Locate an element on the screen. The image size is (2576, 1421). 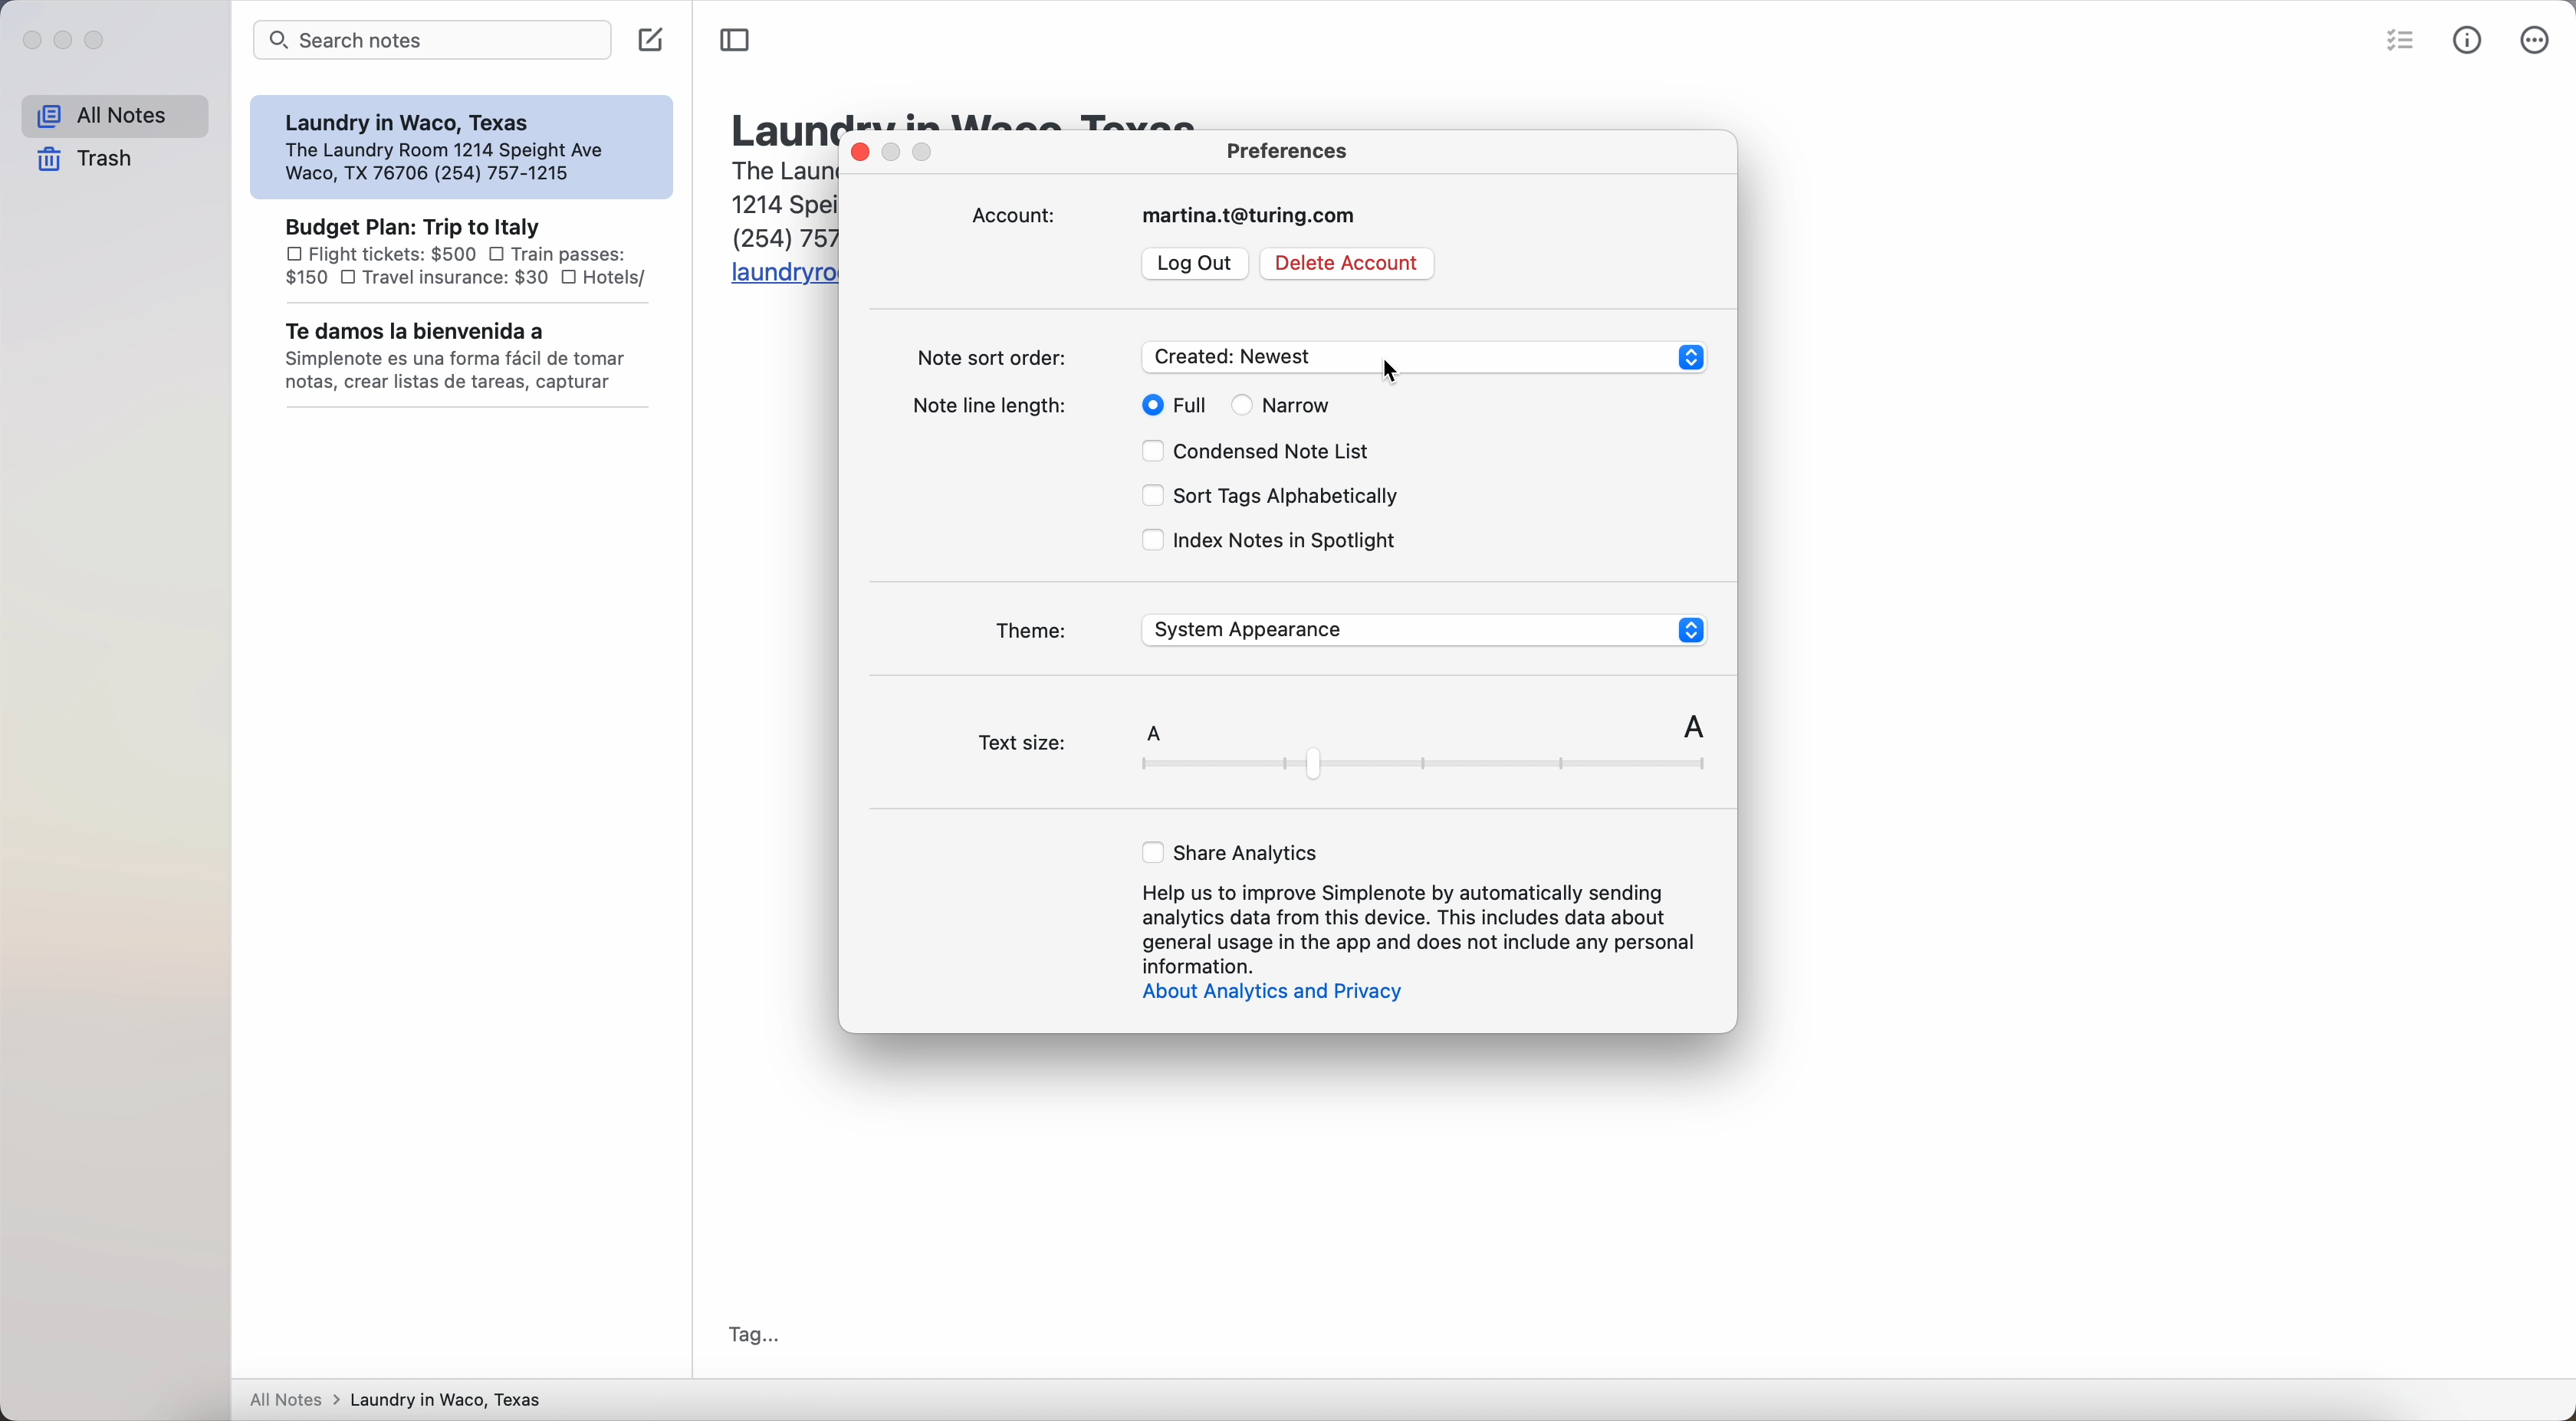
close pop-up is located at coordinates (862, 151).